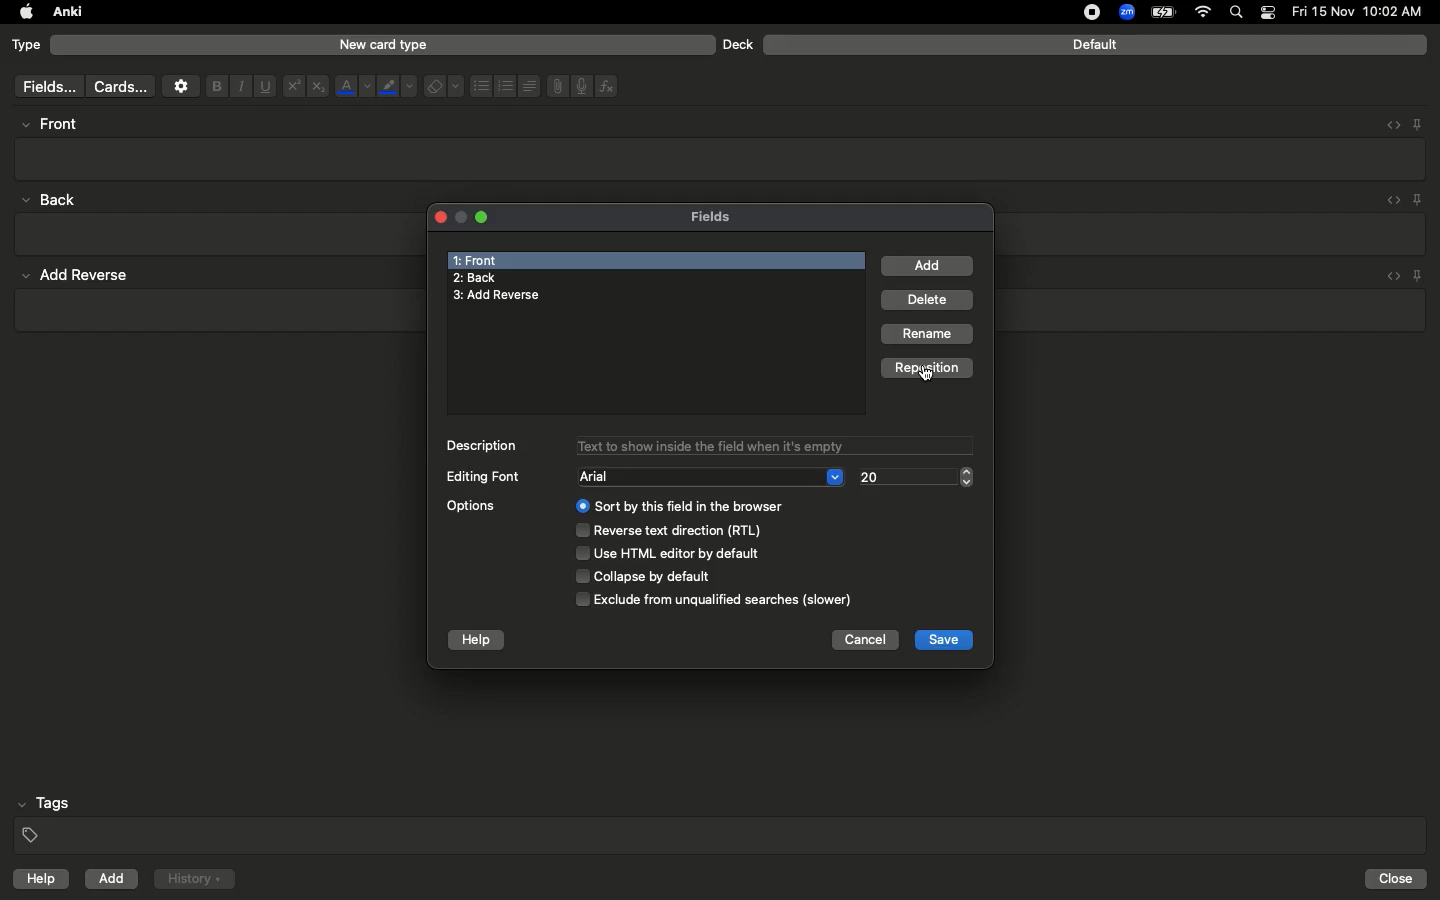 The width and height of the screenshot is (1440, 900). I want to click on back, so click(54, 199).